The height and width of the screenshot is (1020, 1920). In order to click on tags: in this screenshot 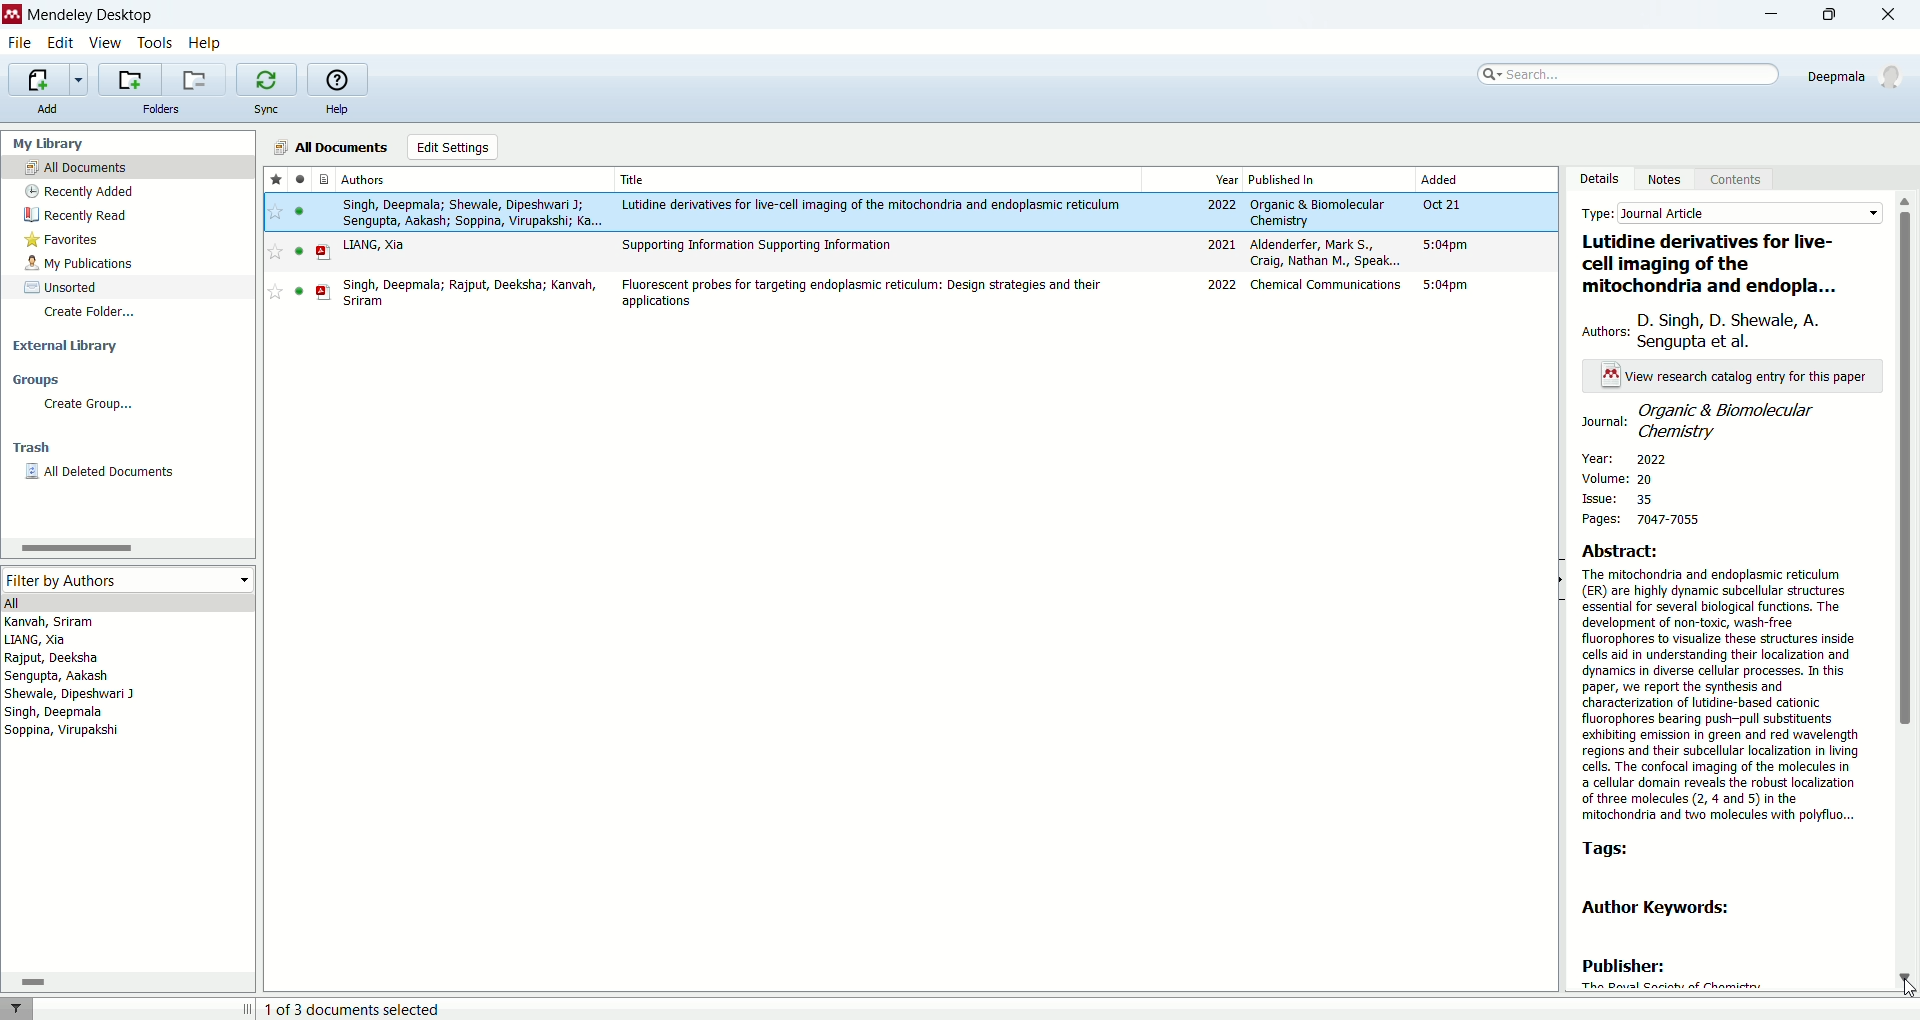, I will do `click(1625, 851)`.